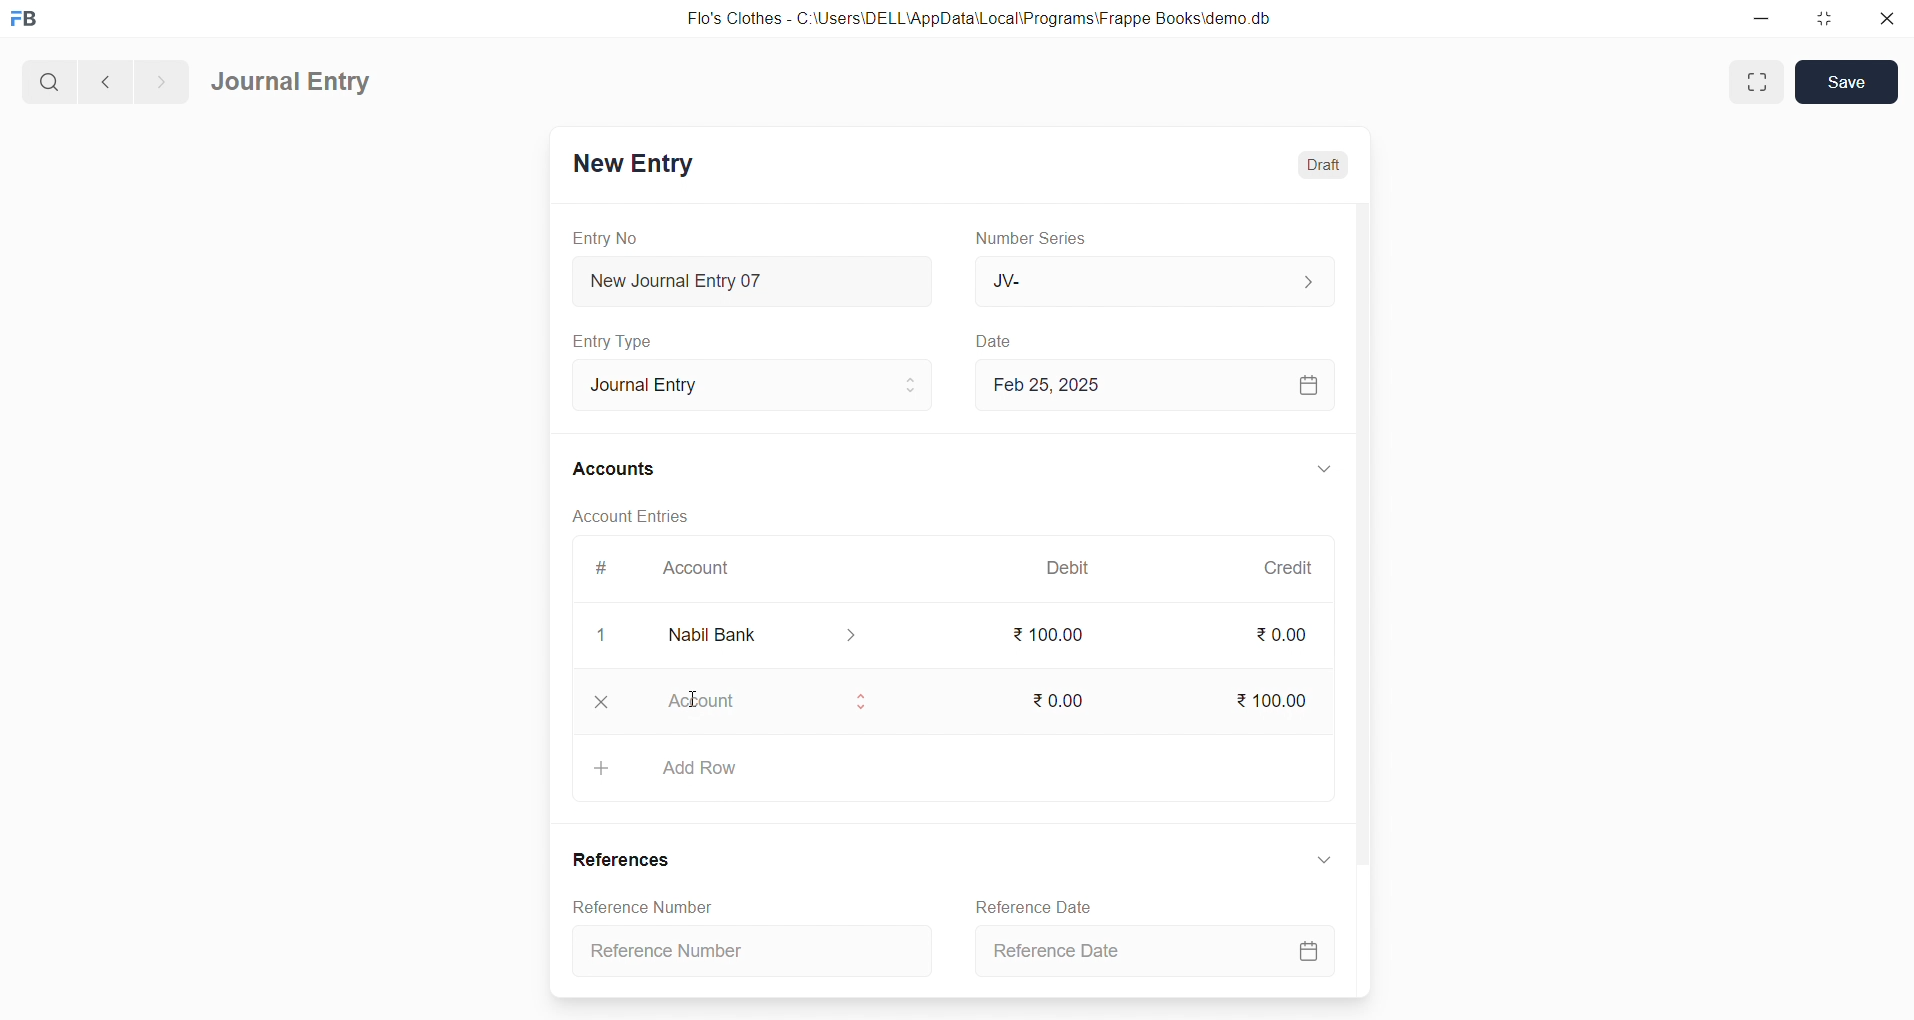 The width and height of the screenshot is (1914, 1020). Describe the element at coordinates (742, 950) in the screenshot. I see `Reference Number` at that location.